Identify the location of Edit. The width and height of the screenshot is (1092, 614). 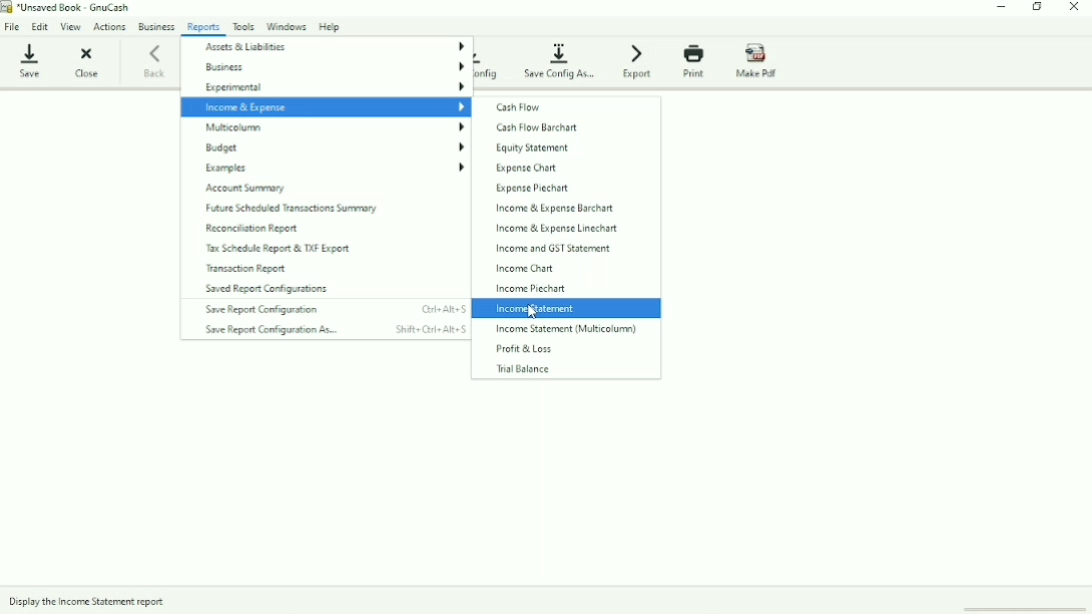
(40, 25).